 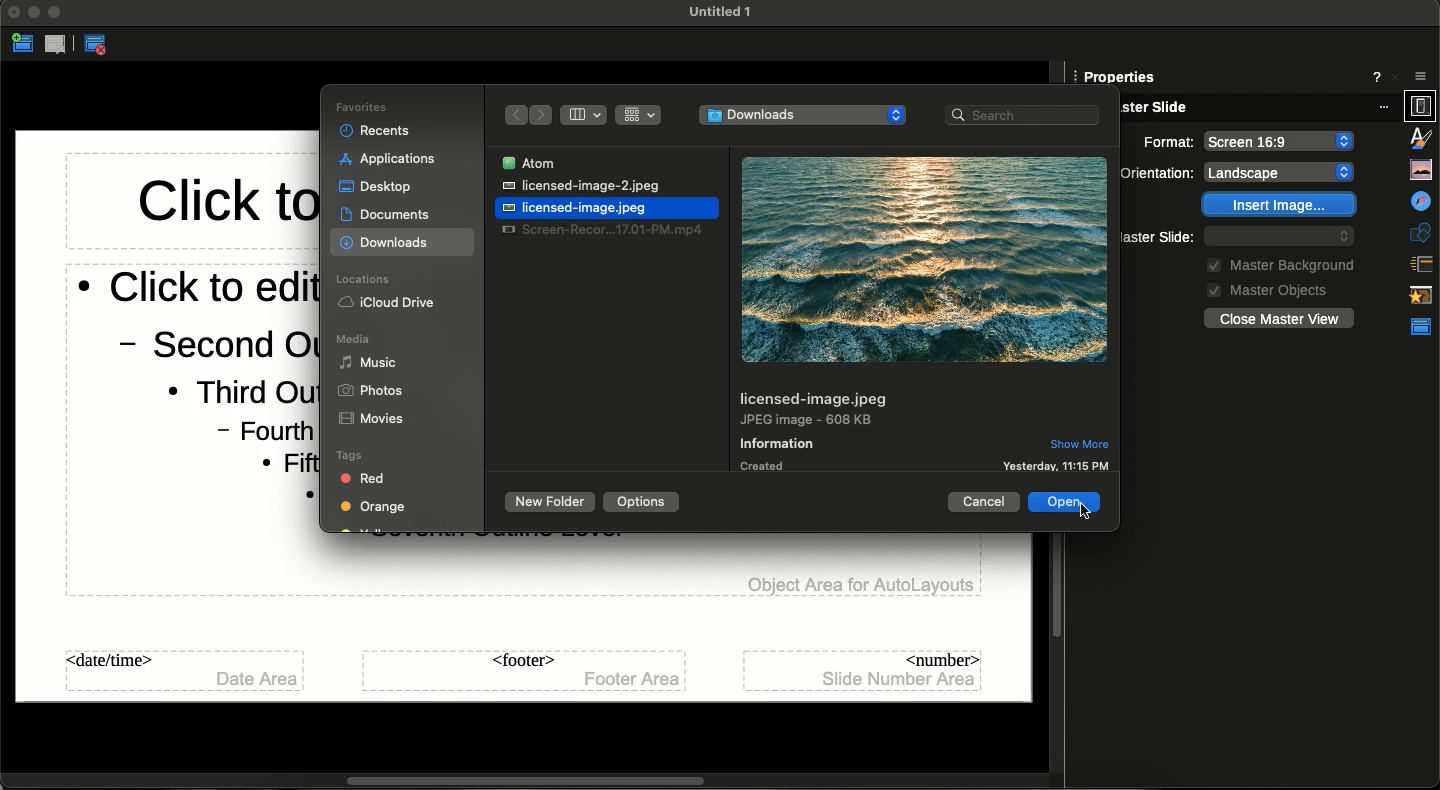 I want to click on Grid view, so click(x=637, y=115).